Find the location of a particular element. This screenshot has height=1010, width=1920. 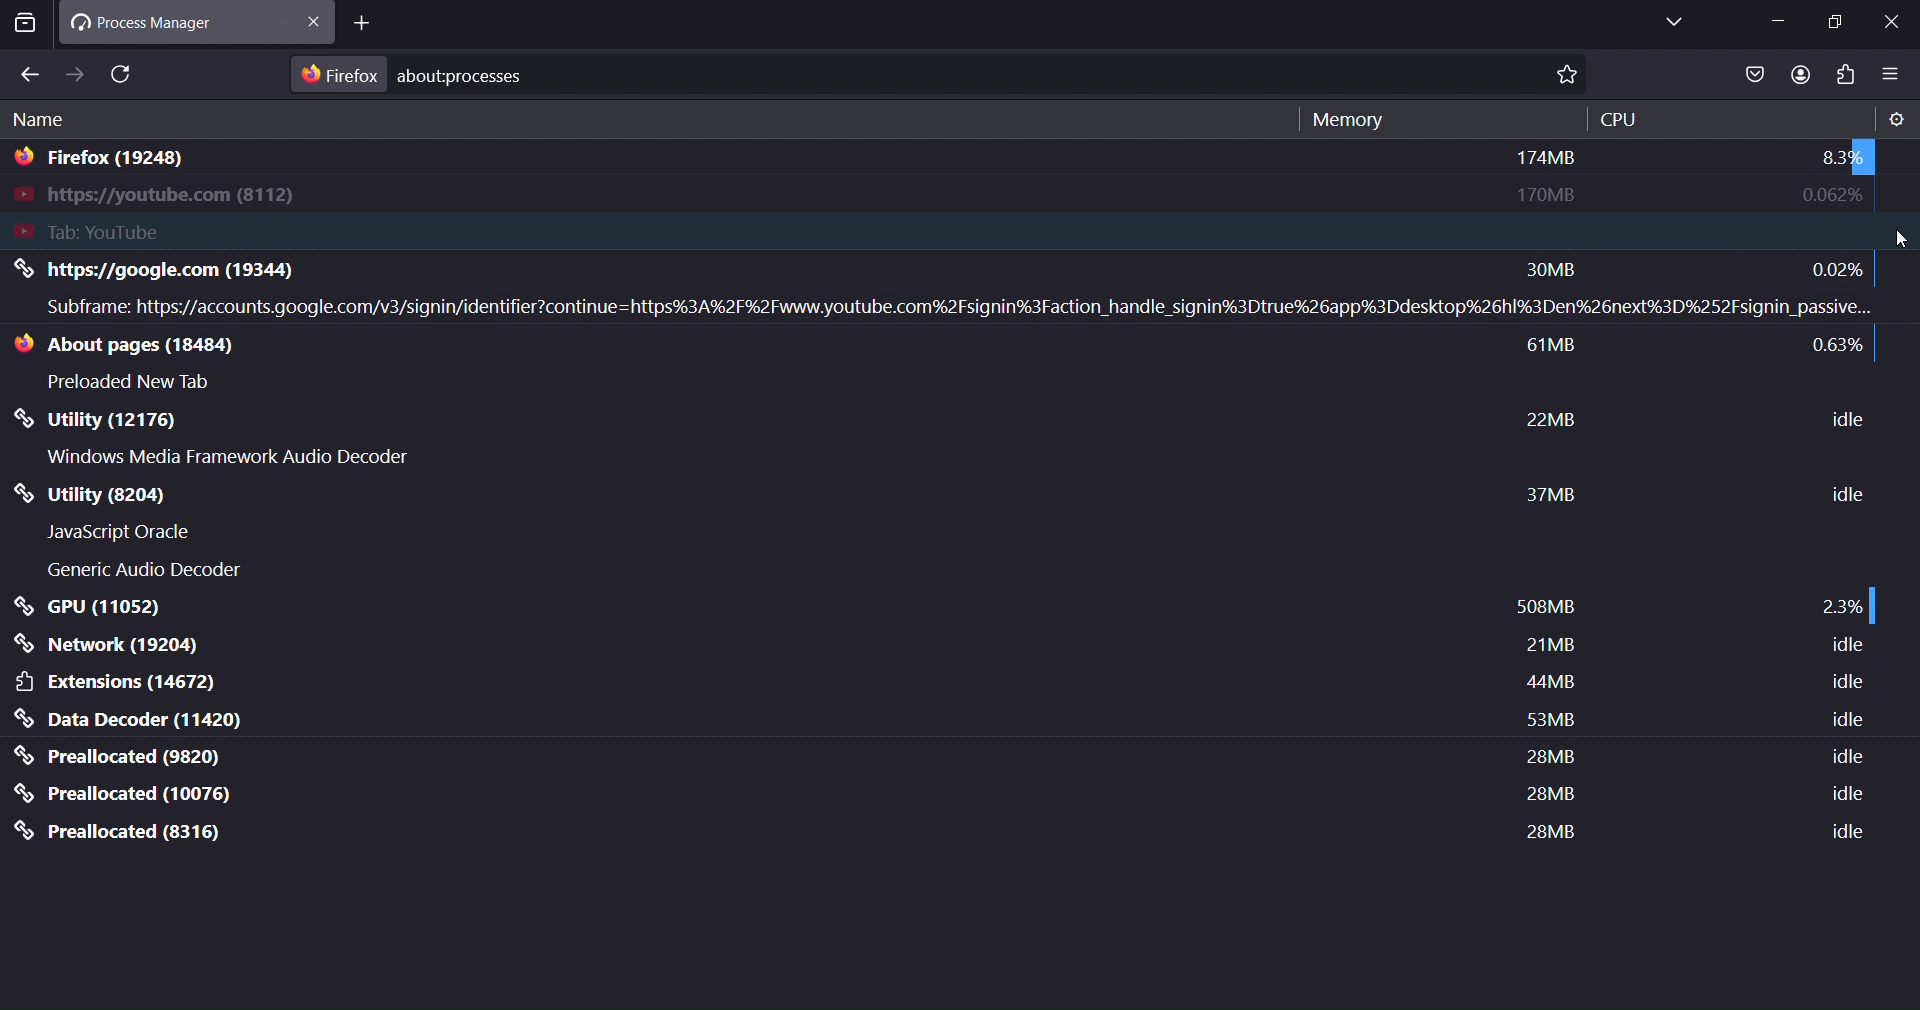

Subframe: https://accounts.google.com/v3/signin/identifier?continue=https%3A%2F%2Fwww.youtube.com%2Fsignin%3Faction_handle_signin%3Dtrue%26app%3Ddesktop%26hi%3Den%26next%3D%252Fsignin_passive... is located at coordinates (952, 307).